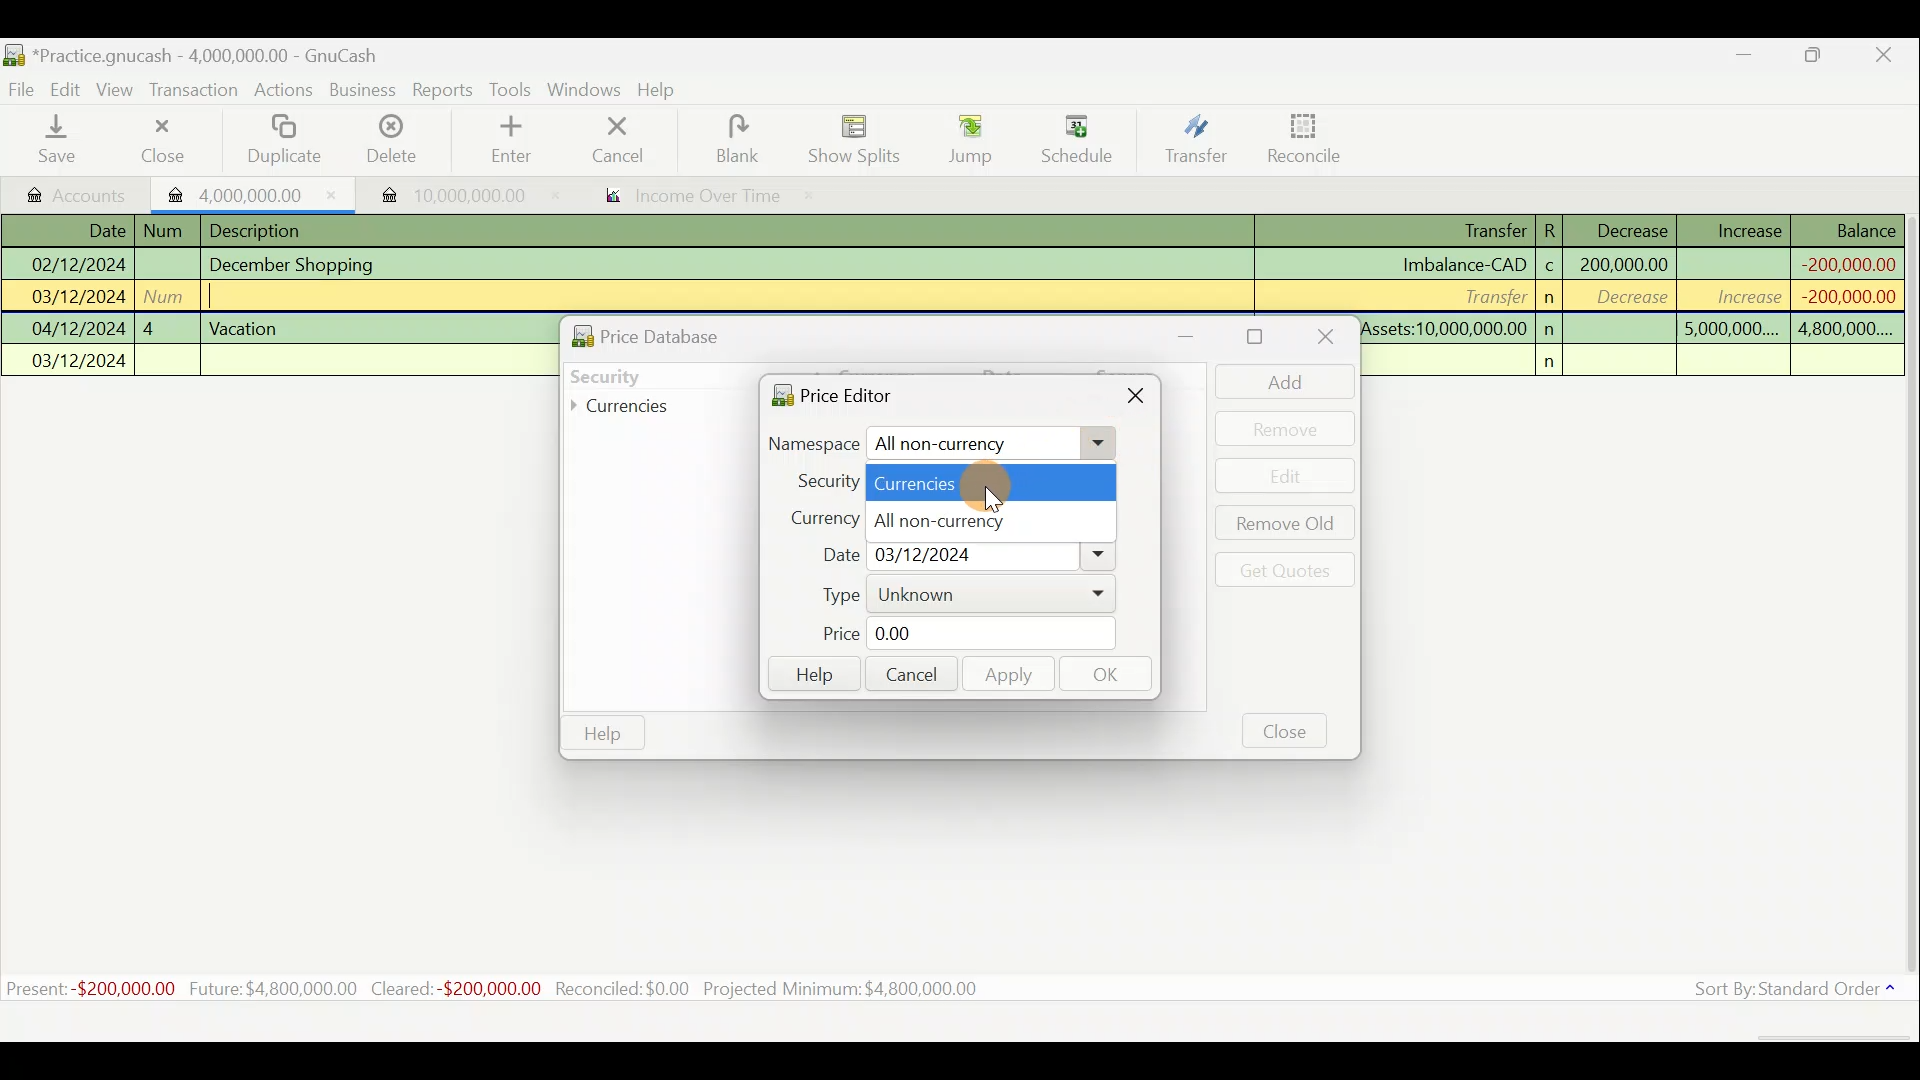 The height and width of the screenshot is (1080, 1920). I want to click on Price database, so click(691, 333).